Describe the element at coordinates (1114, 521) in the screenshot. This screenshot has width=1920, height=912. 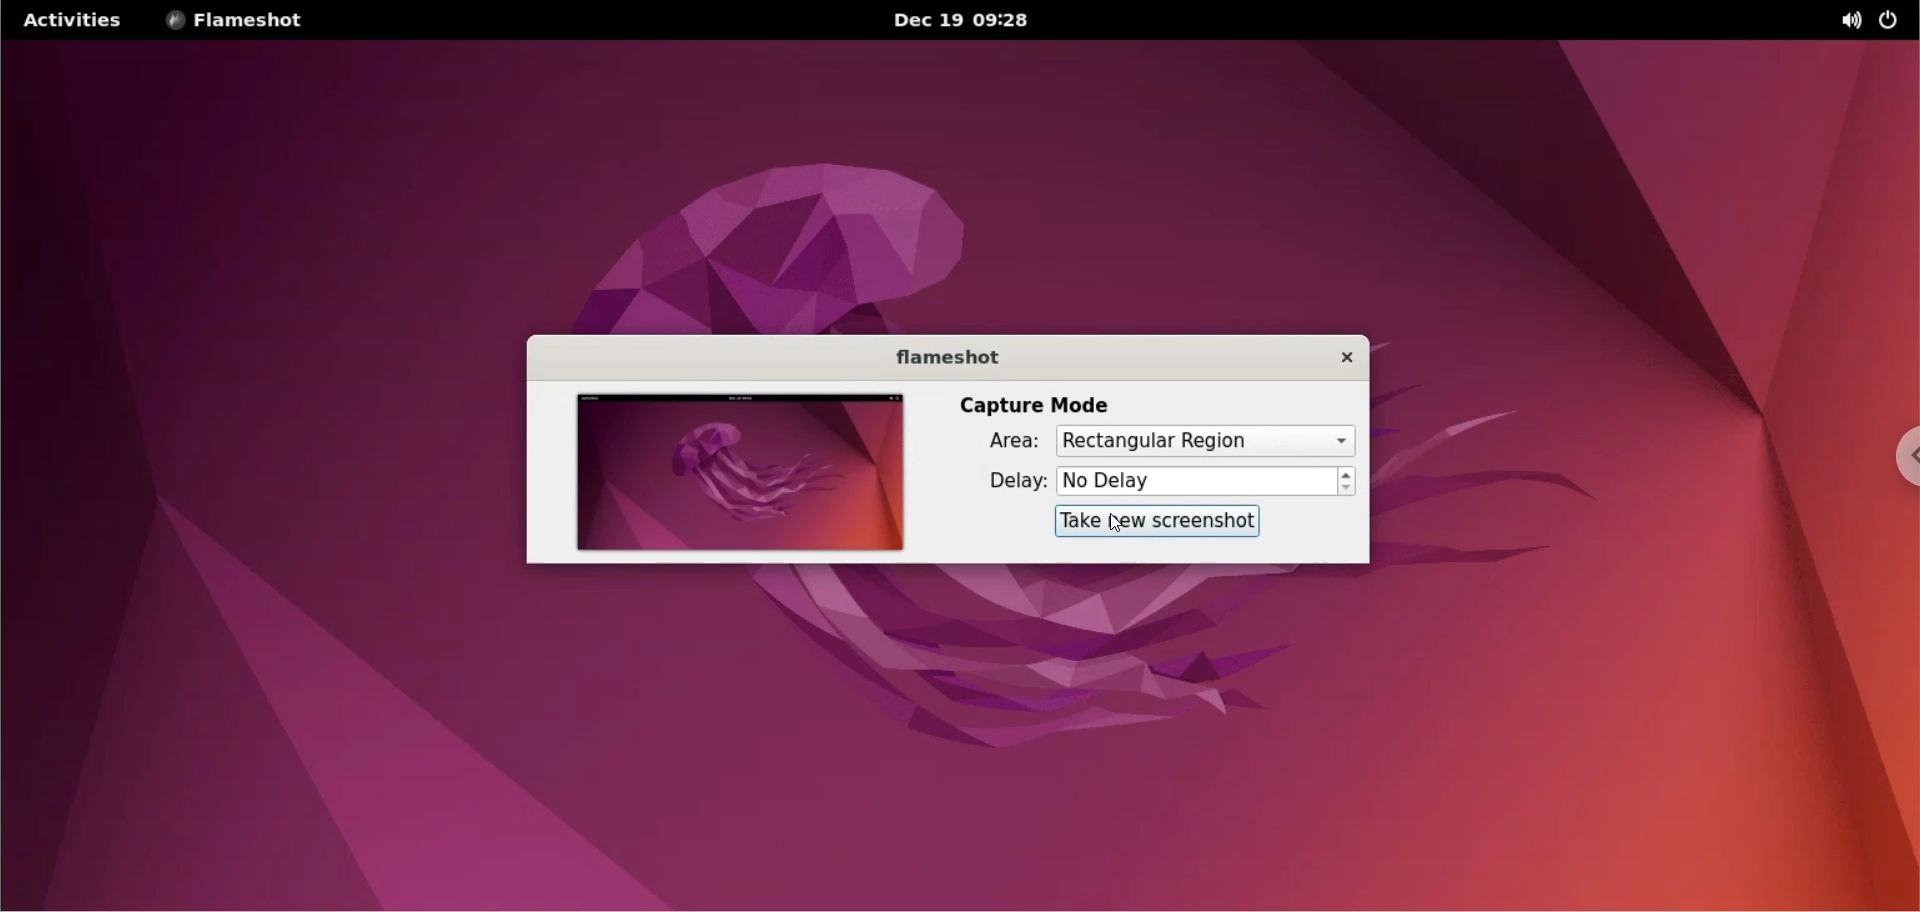
I see `cursor` at that location.